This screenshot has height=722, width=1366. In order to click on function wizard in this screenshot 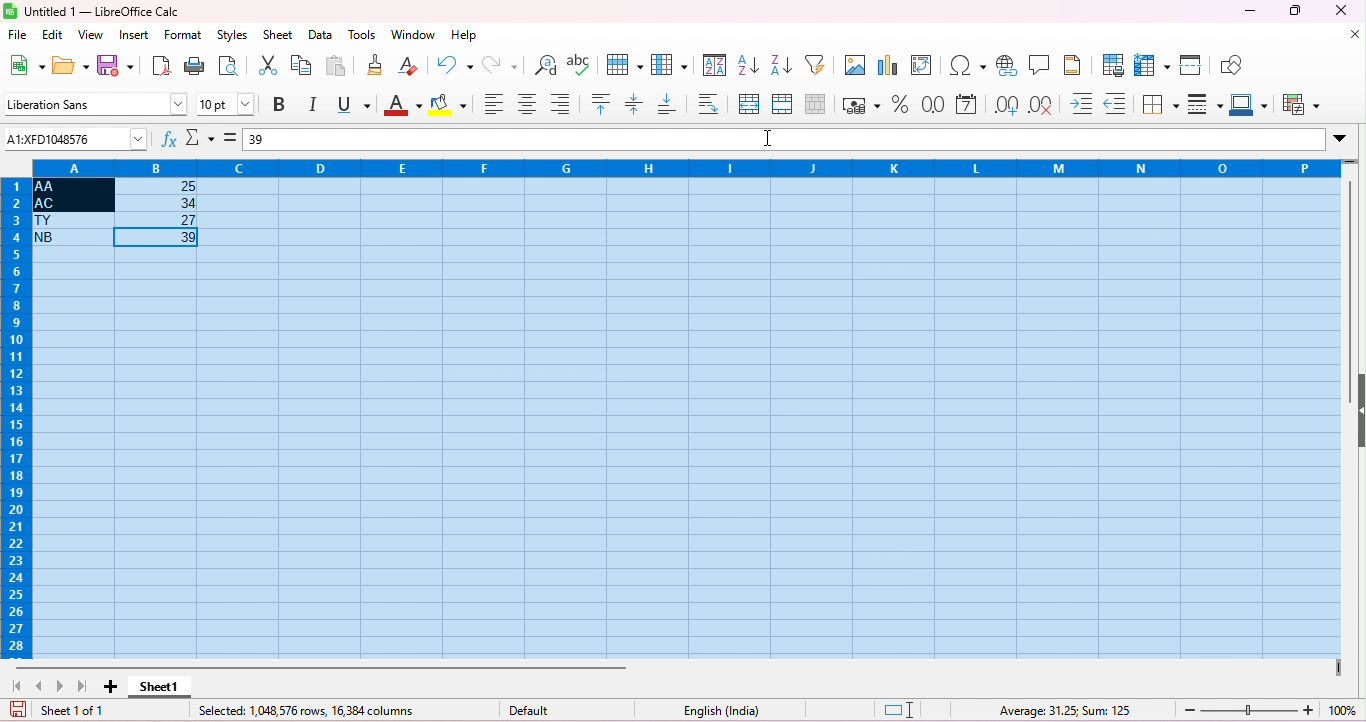, I will do `click(172, 140)`.